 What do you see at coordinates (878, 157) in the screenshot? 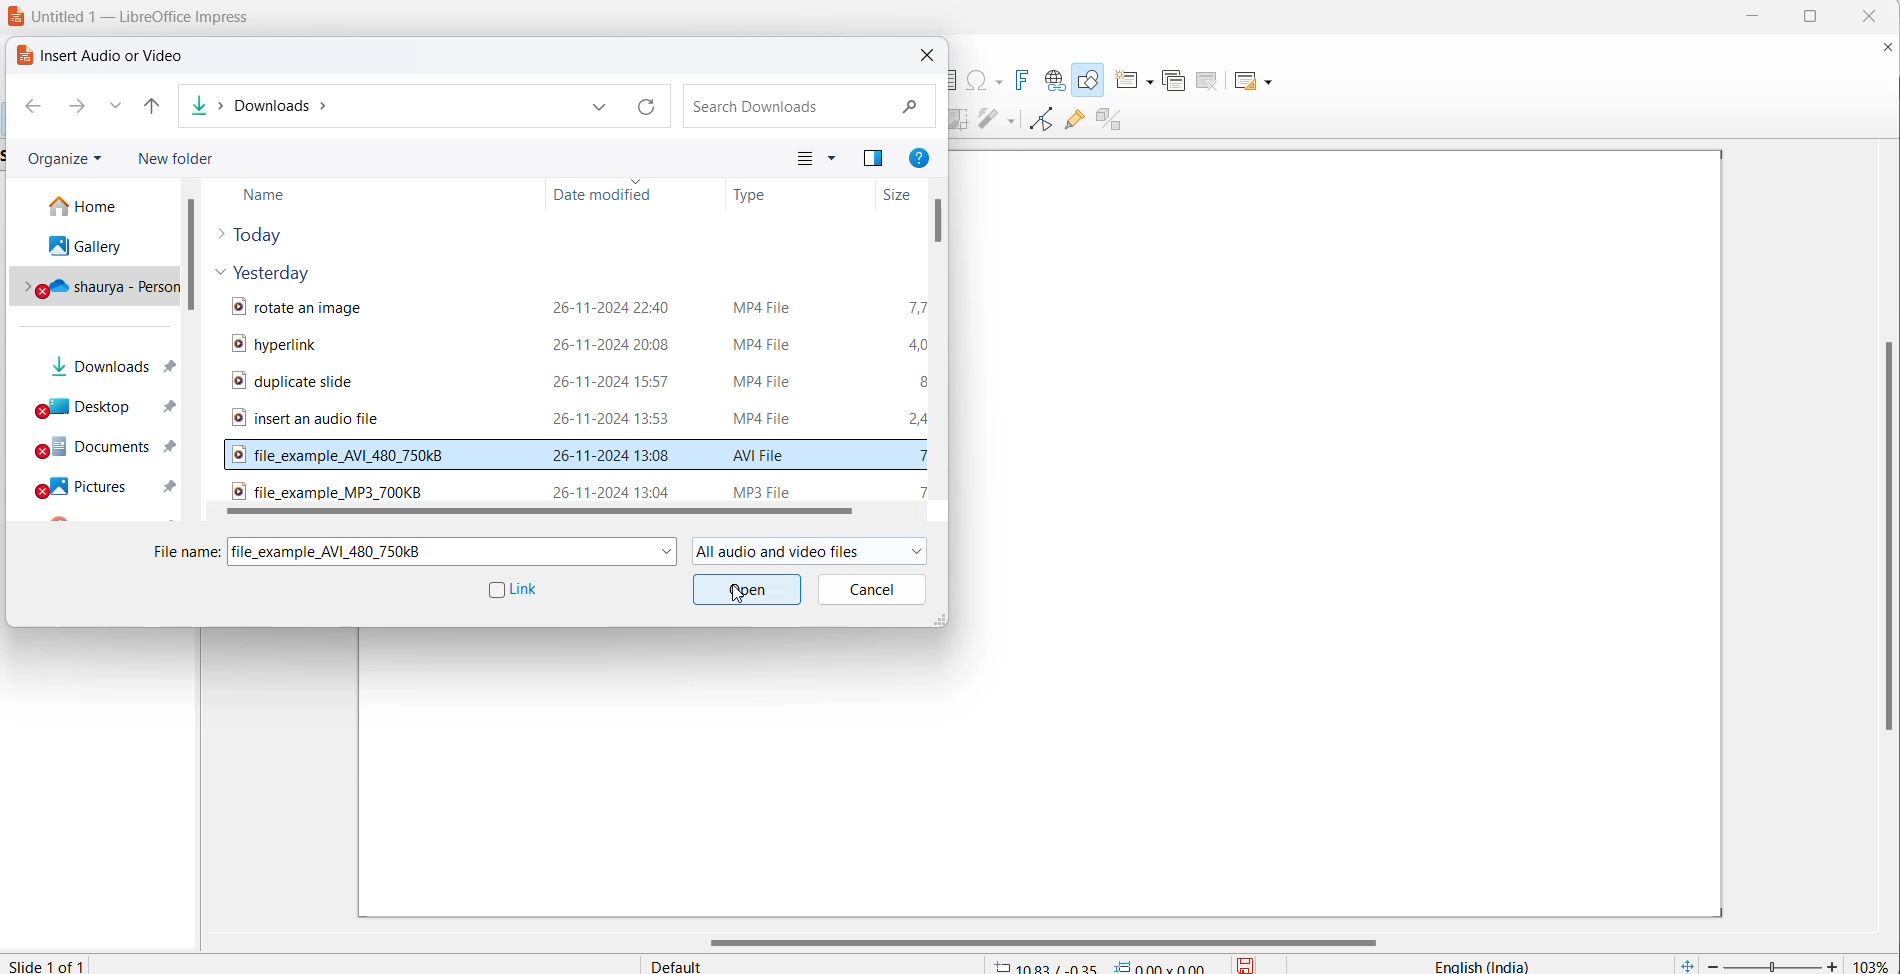
I see `previous pane` at bounding box center [878, 157].